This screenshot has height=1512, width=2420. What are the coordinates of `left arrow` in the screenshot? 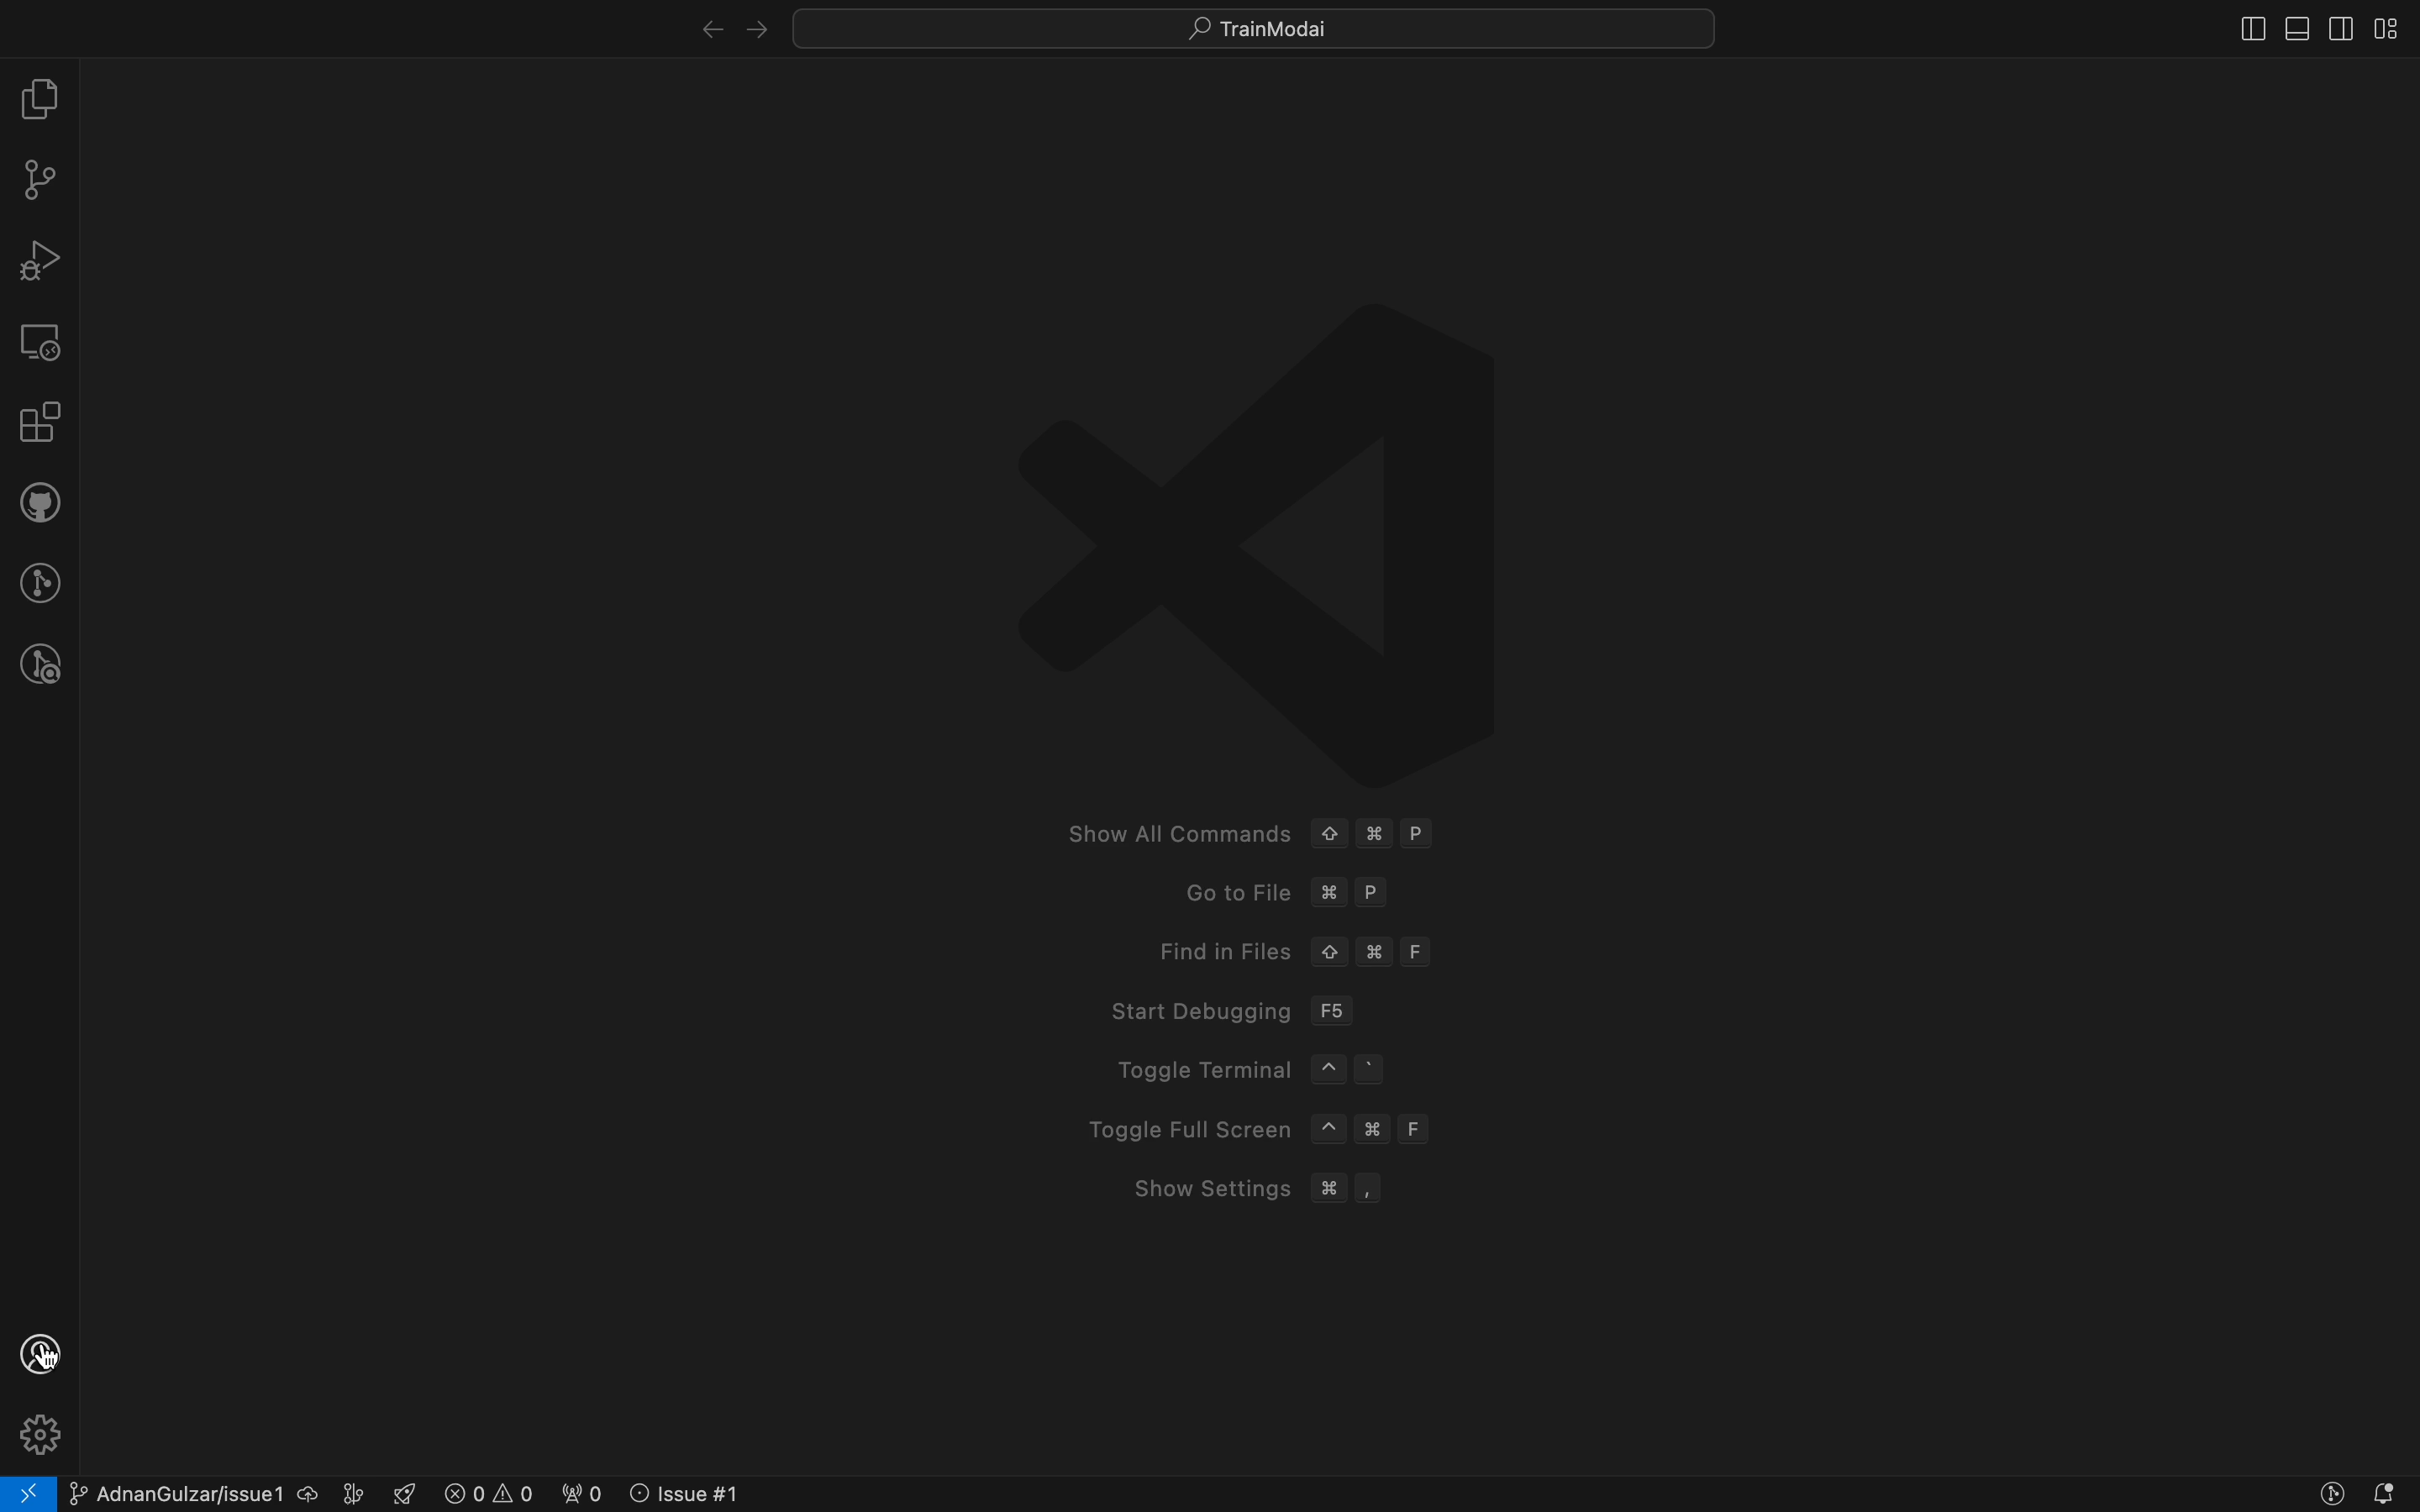 It's located at (758, 22).